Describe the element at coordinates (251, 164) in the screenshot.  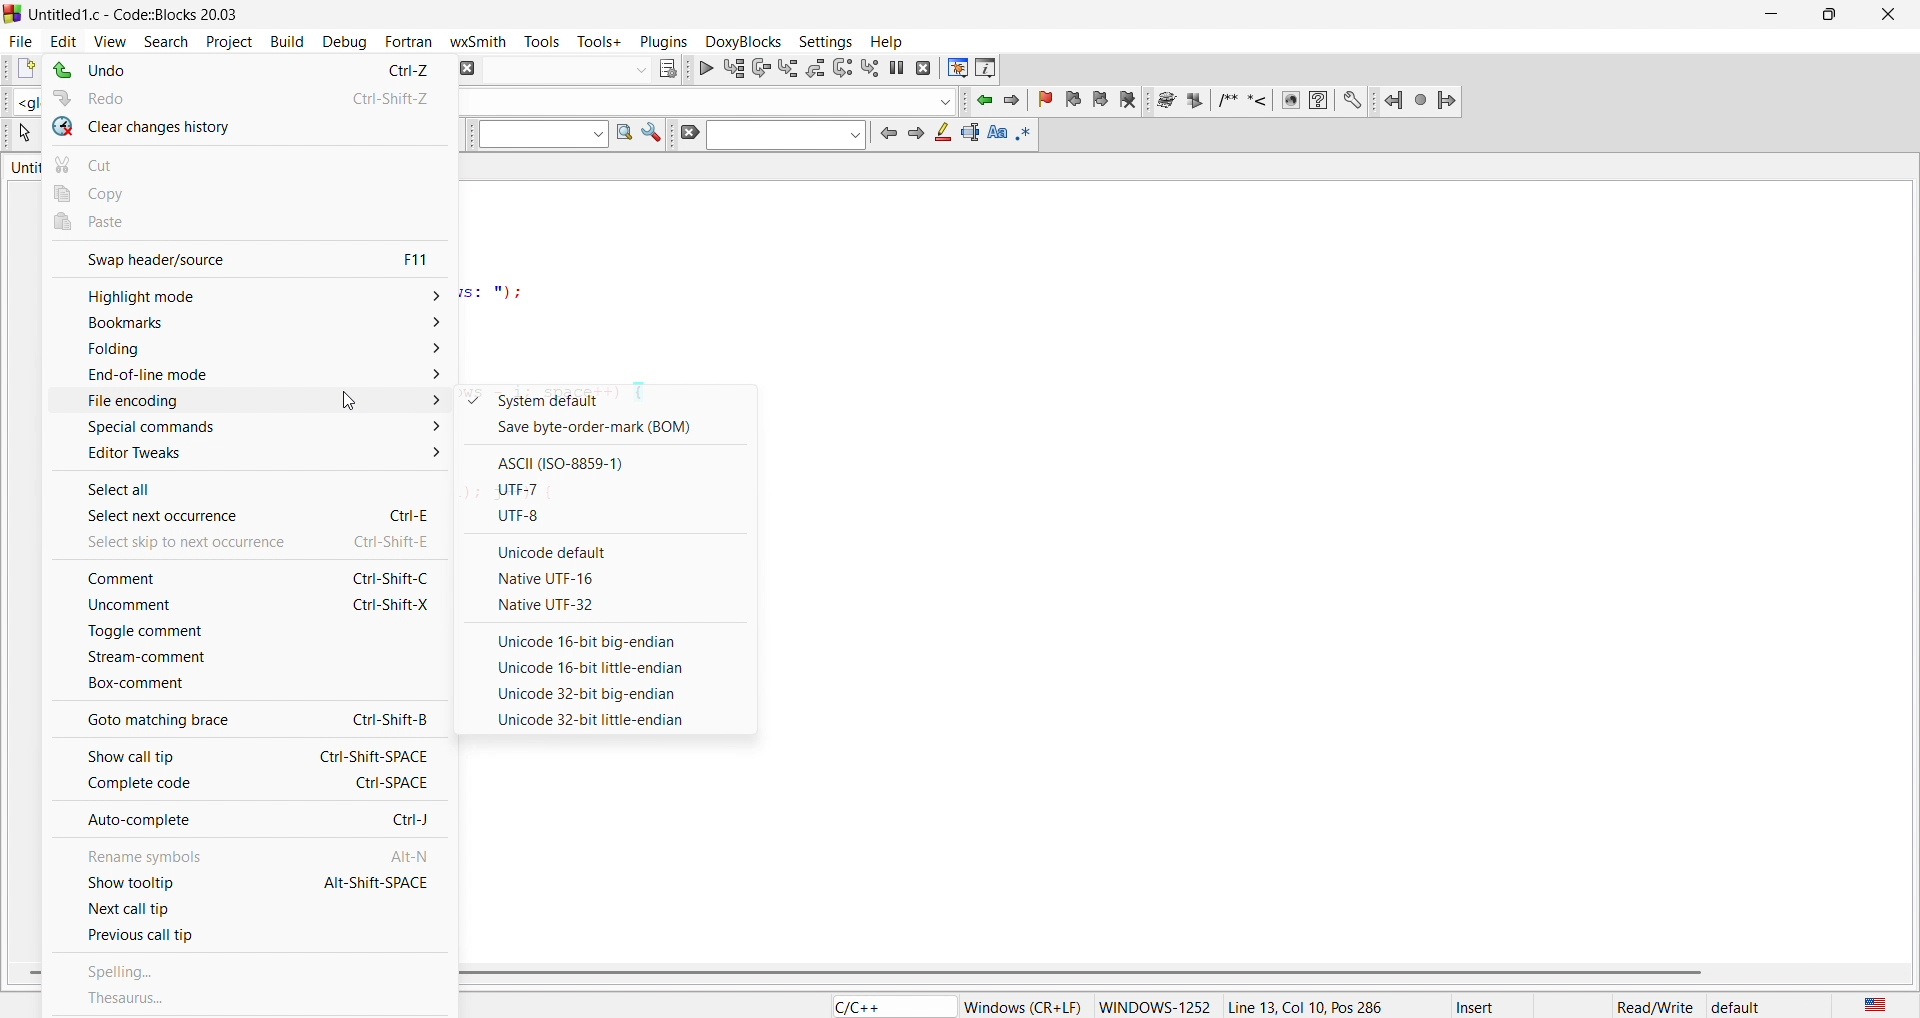
I see `cut` at that location.